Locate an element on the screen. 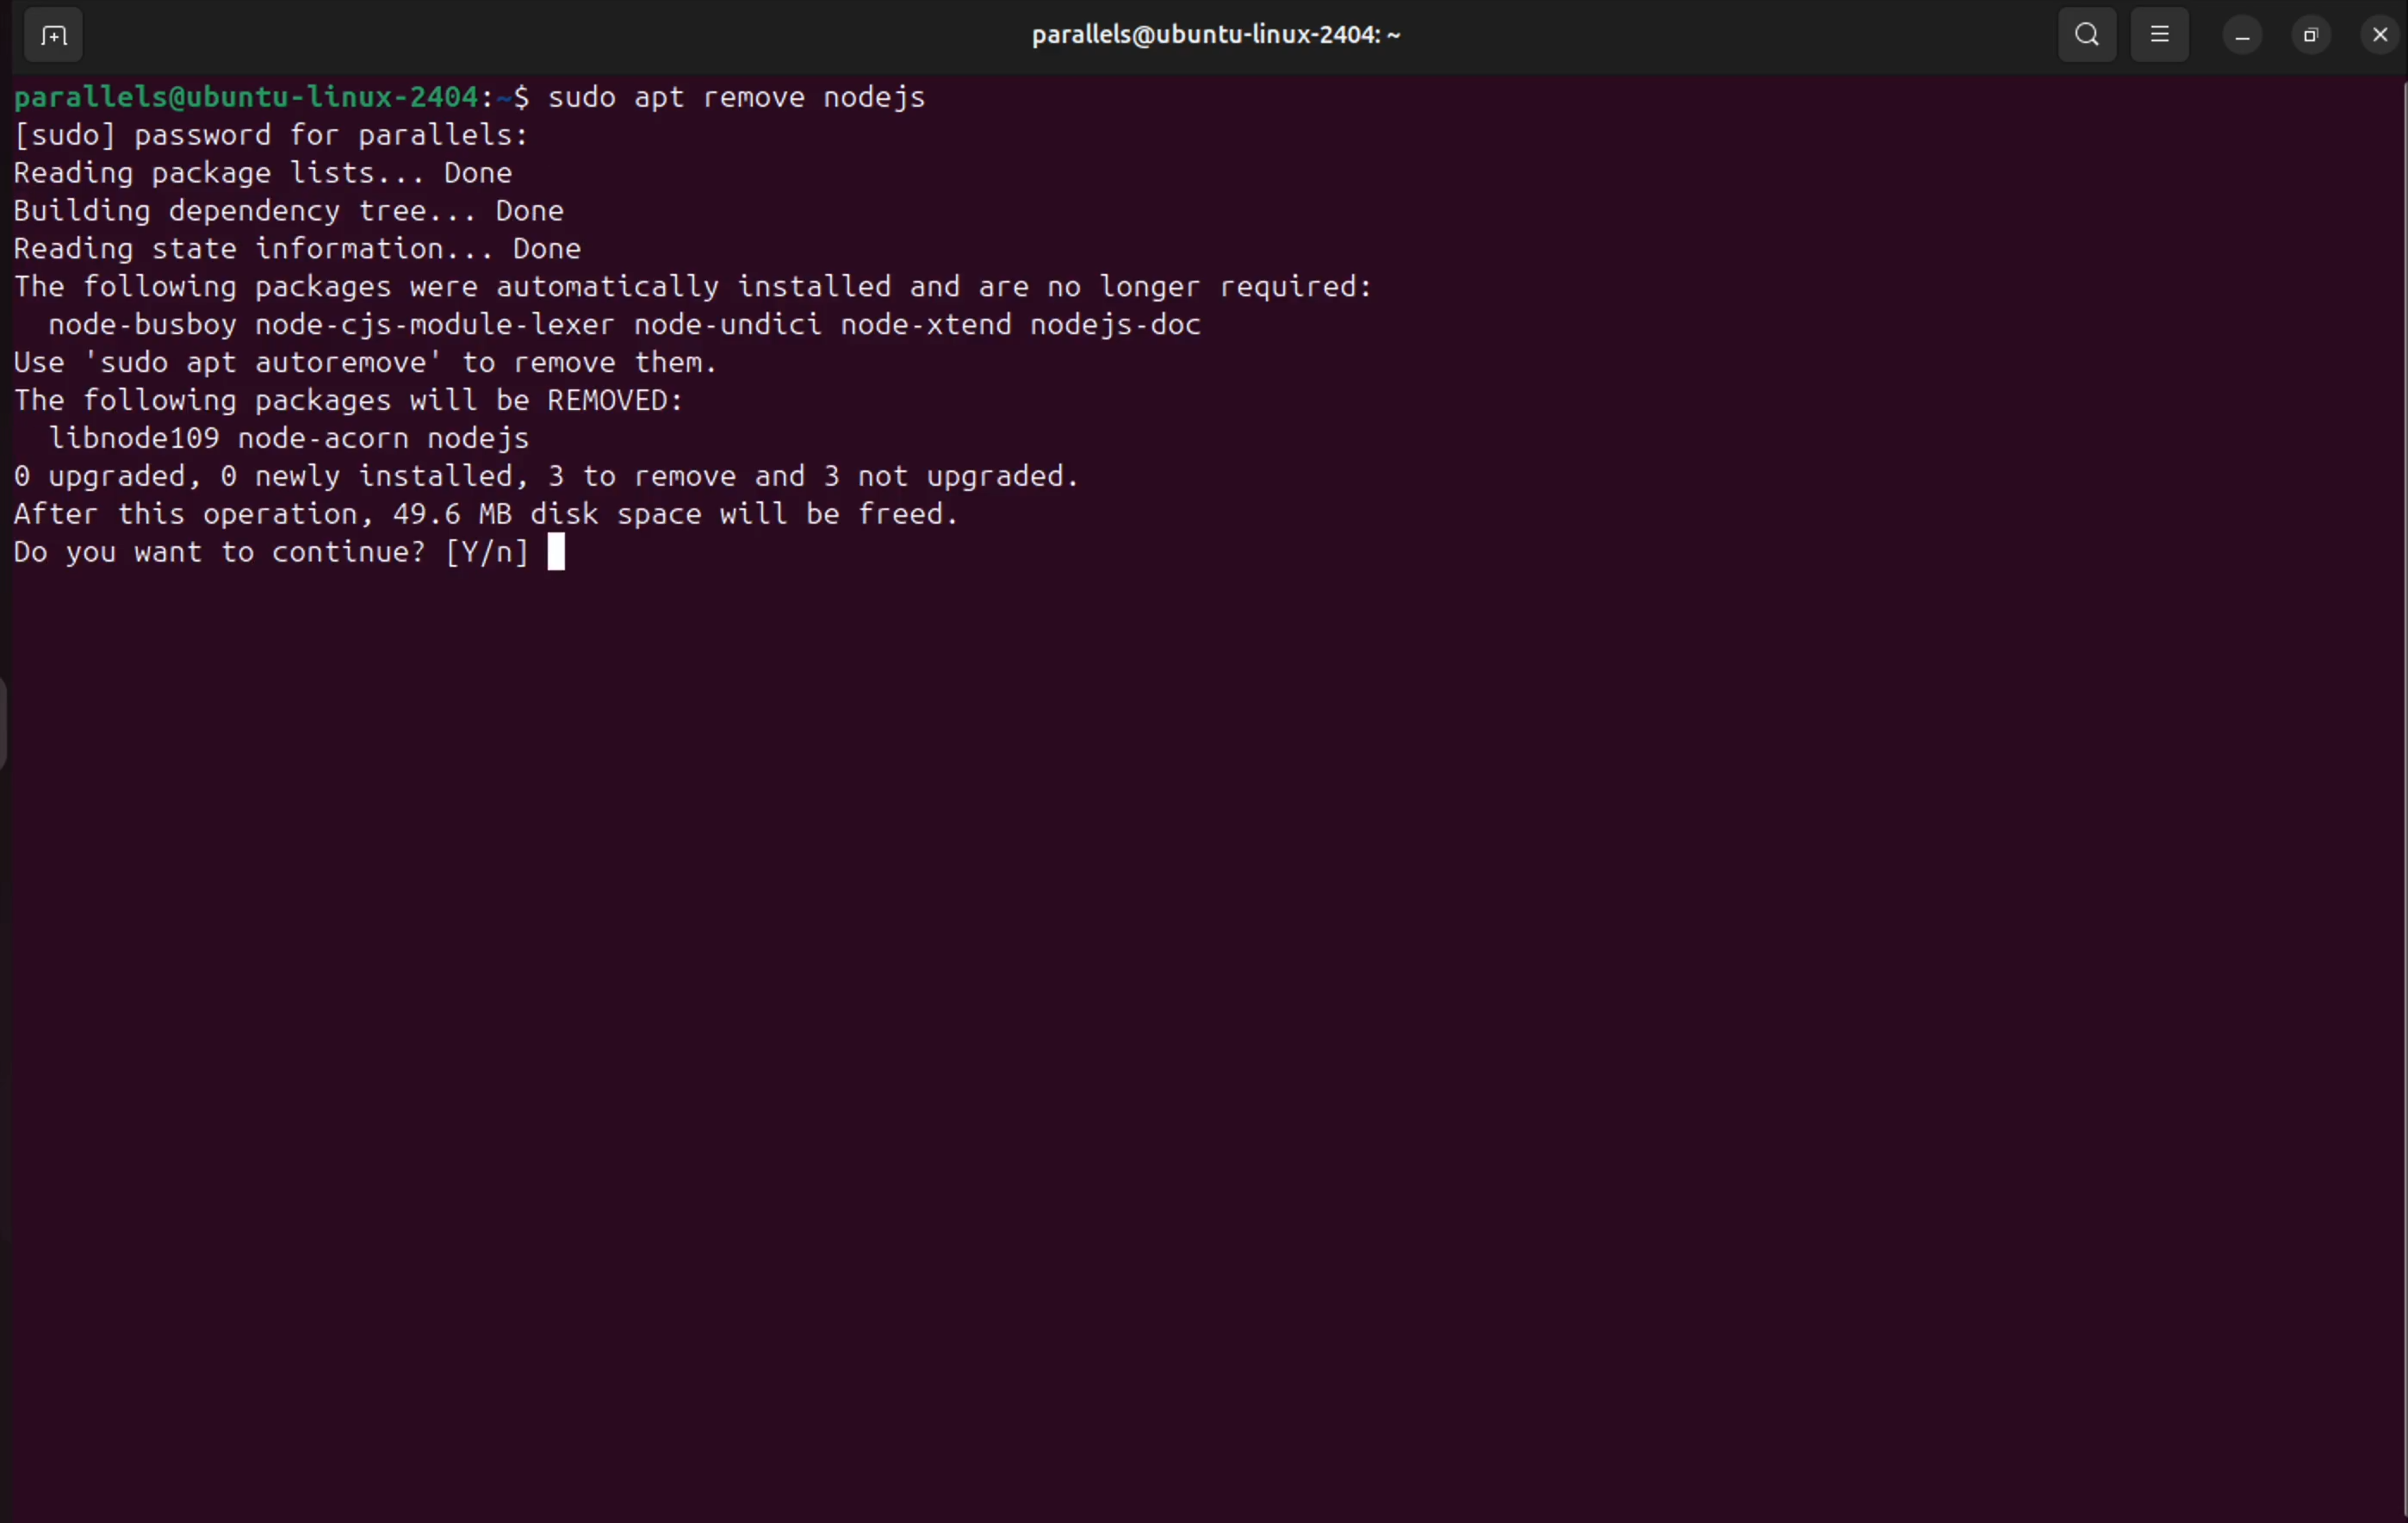  parallels@ubuntu-linux-2404: $ is located at coordinates (268, 95).